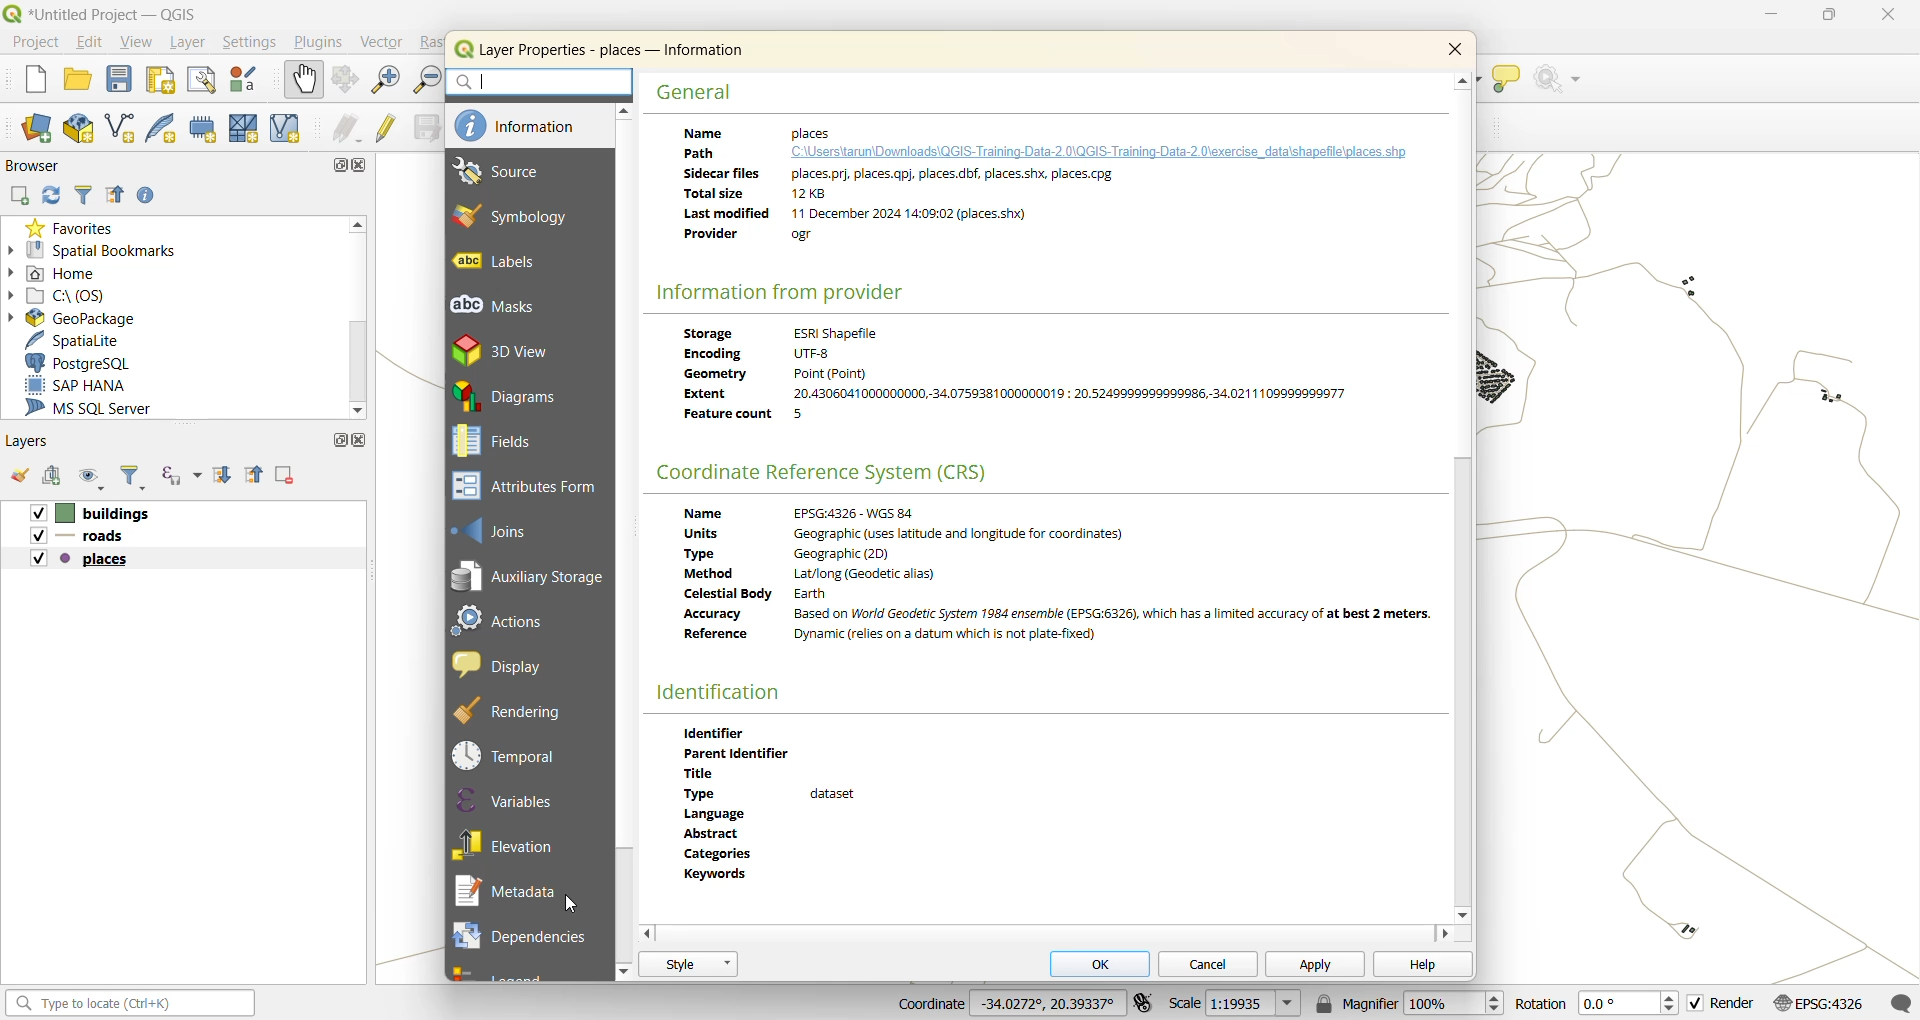 Image resolution: width=1920 pixels, height=1020 pixels. What do you see at coordinates (339, 442) in the screenshot?
I see `maximize` at bounding box center [339, 442].